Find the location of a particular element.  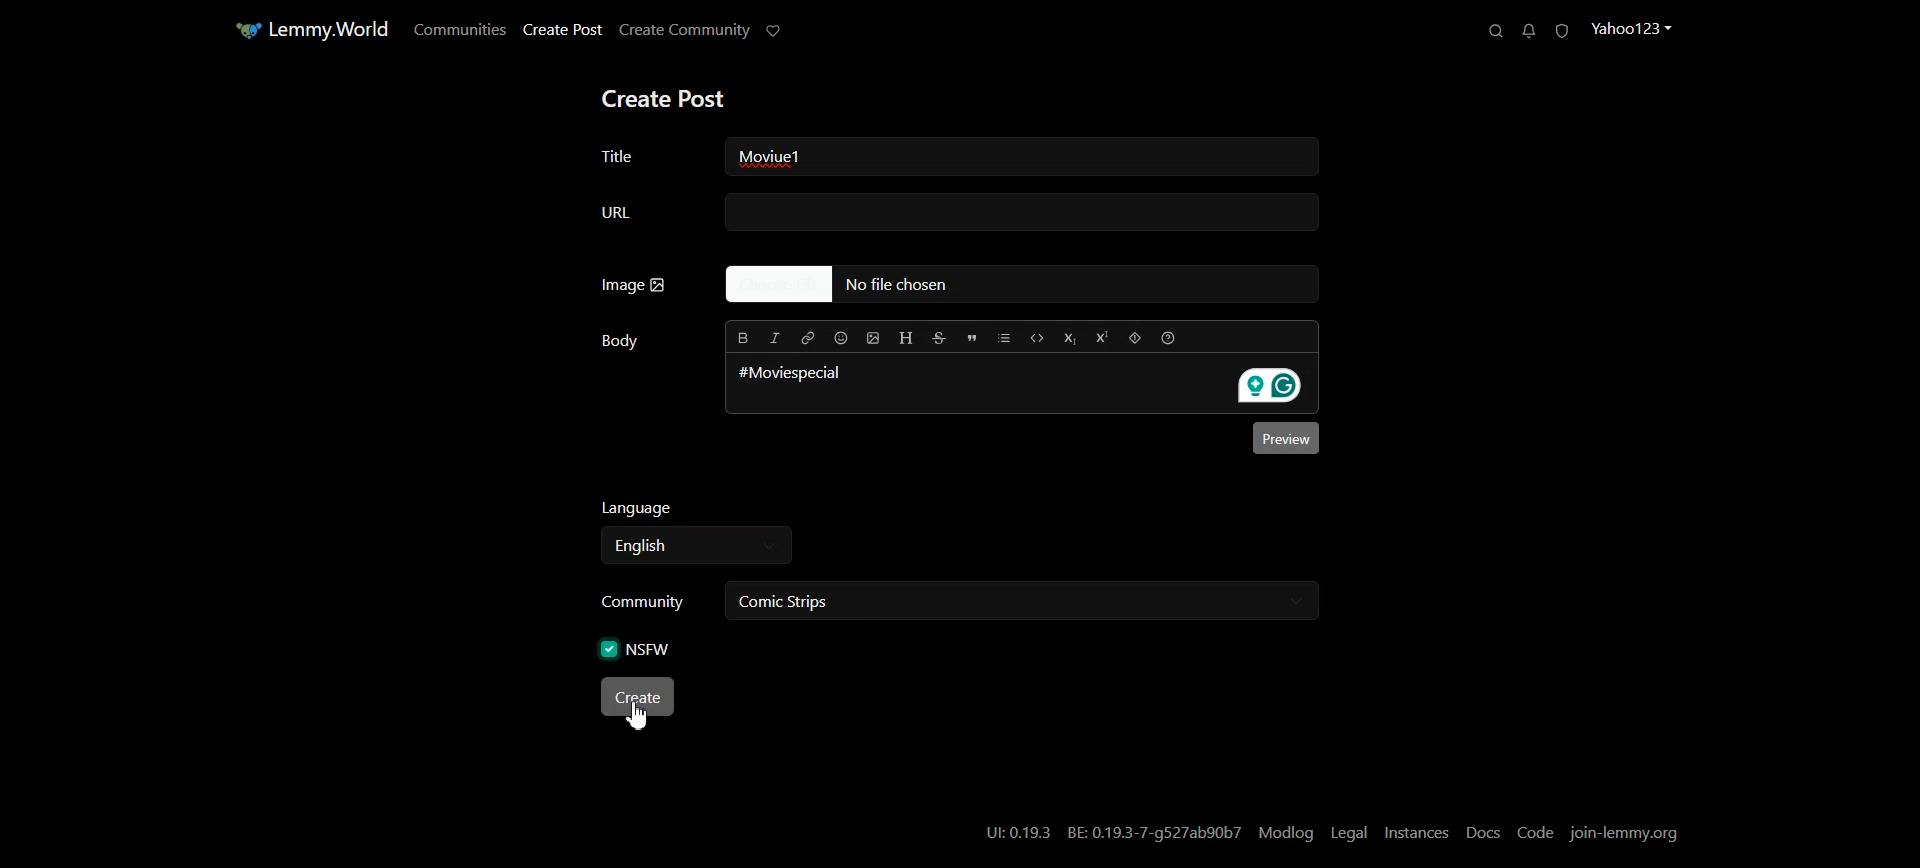

Join-lemmy.org is located at coordinates (1627, 832).